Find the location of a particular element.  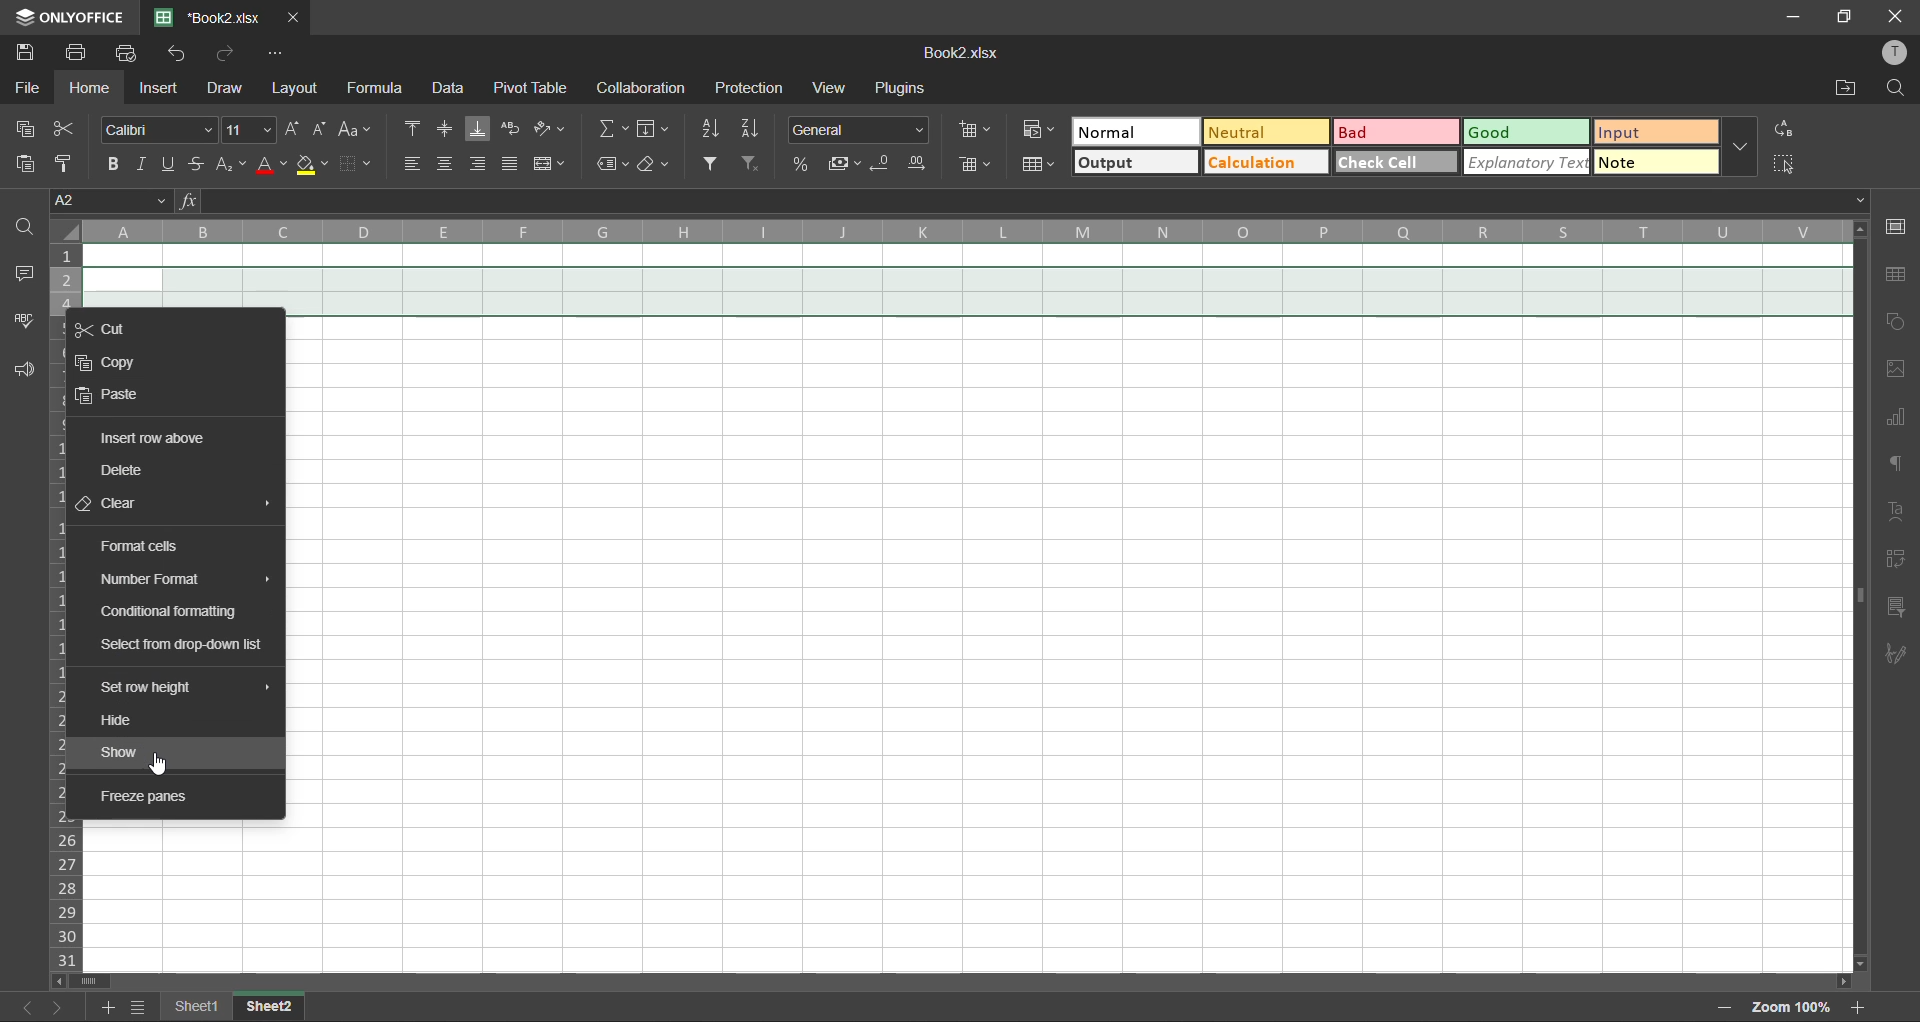

insert row above is located at coordinates (153, 437).